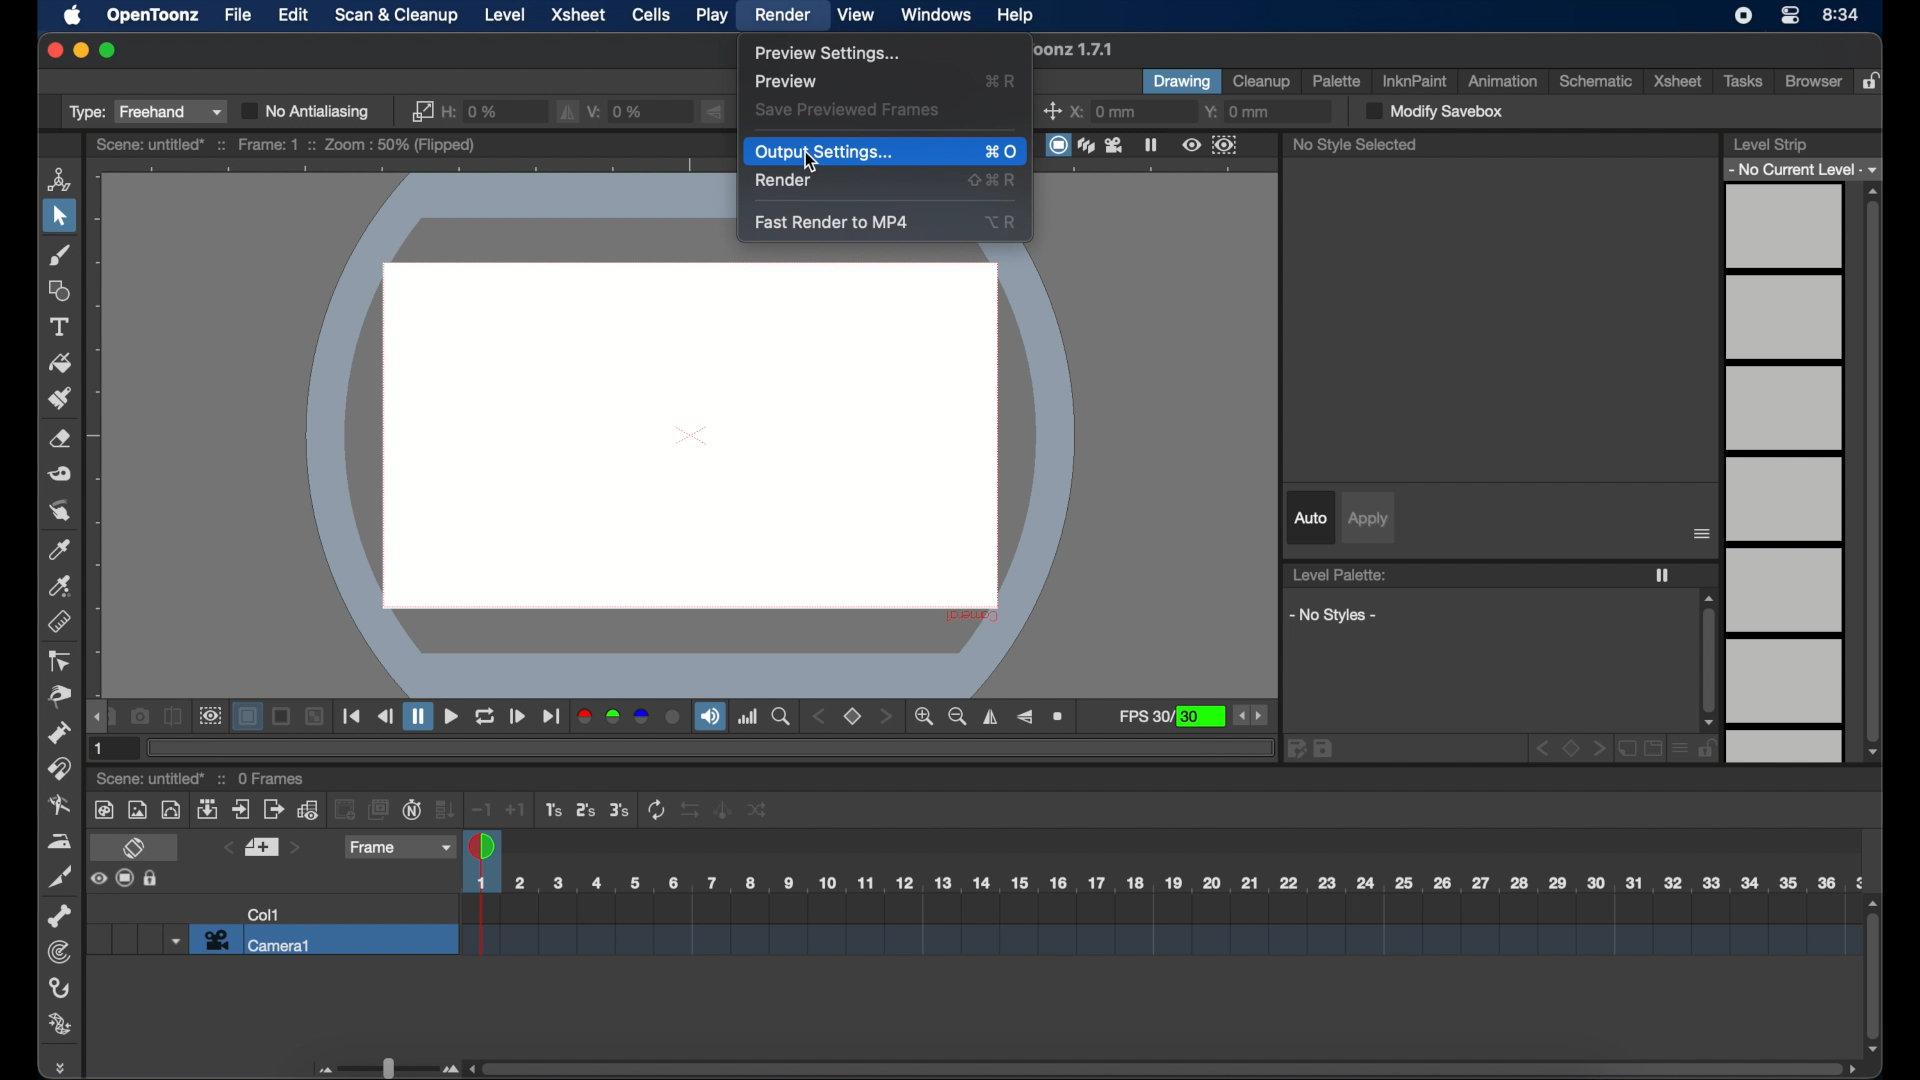  What do you see at coordinates (680, 478) in the screenshot?
I see `canvas` at bounding box center [680, 478].